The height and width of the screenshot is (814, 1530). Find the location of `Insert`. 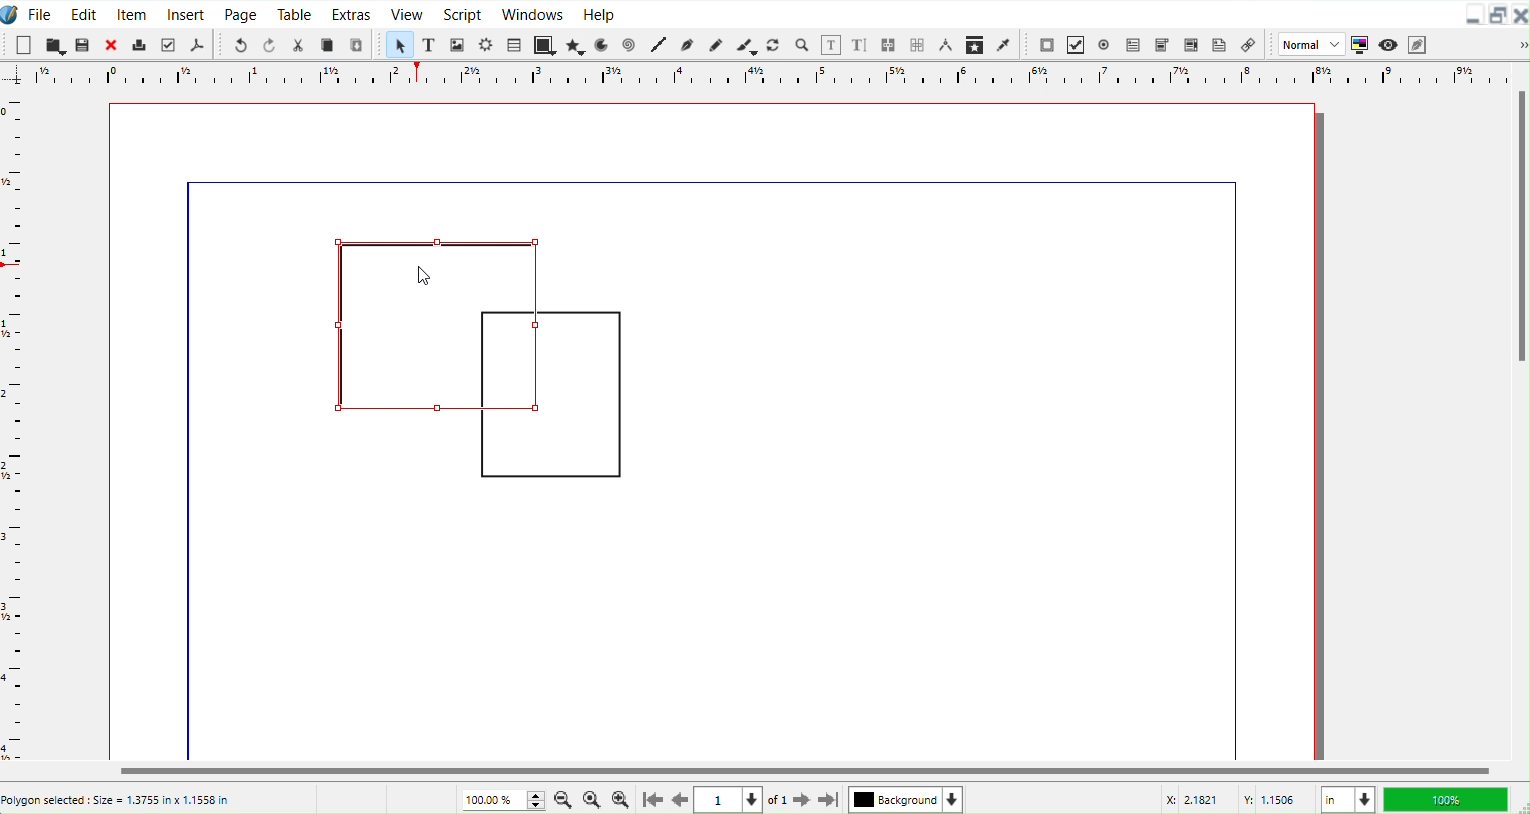

Insert is located at coordinates (186, 13).